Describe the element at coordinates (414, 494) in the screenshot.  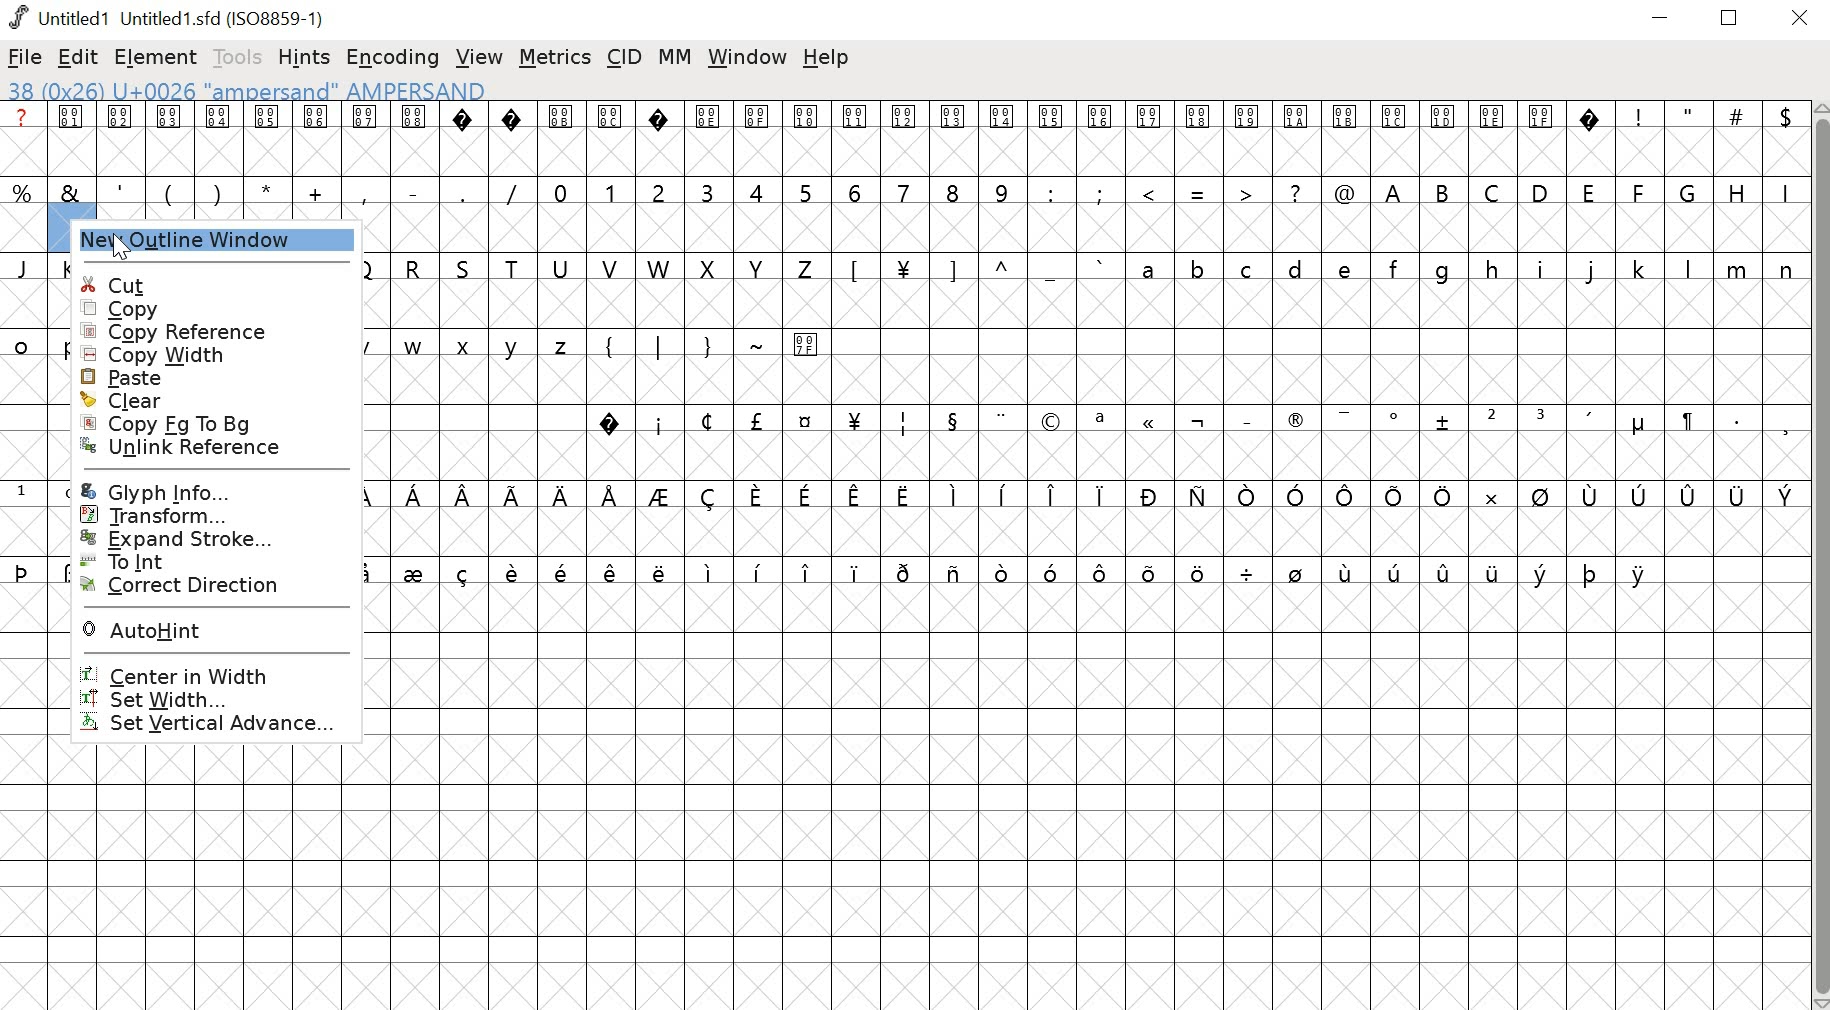
I see `symbol` at that location.